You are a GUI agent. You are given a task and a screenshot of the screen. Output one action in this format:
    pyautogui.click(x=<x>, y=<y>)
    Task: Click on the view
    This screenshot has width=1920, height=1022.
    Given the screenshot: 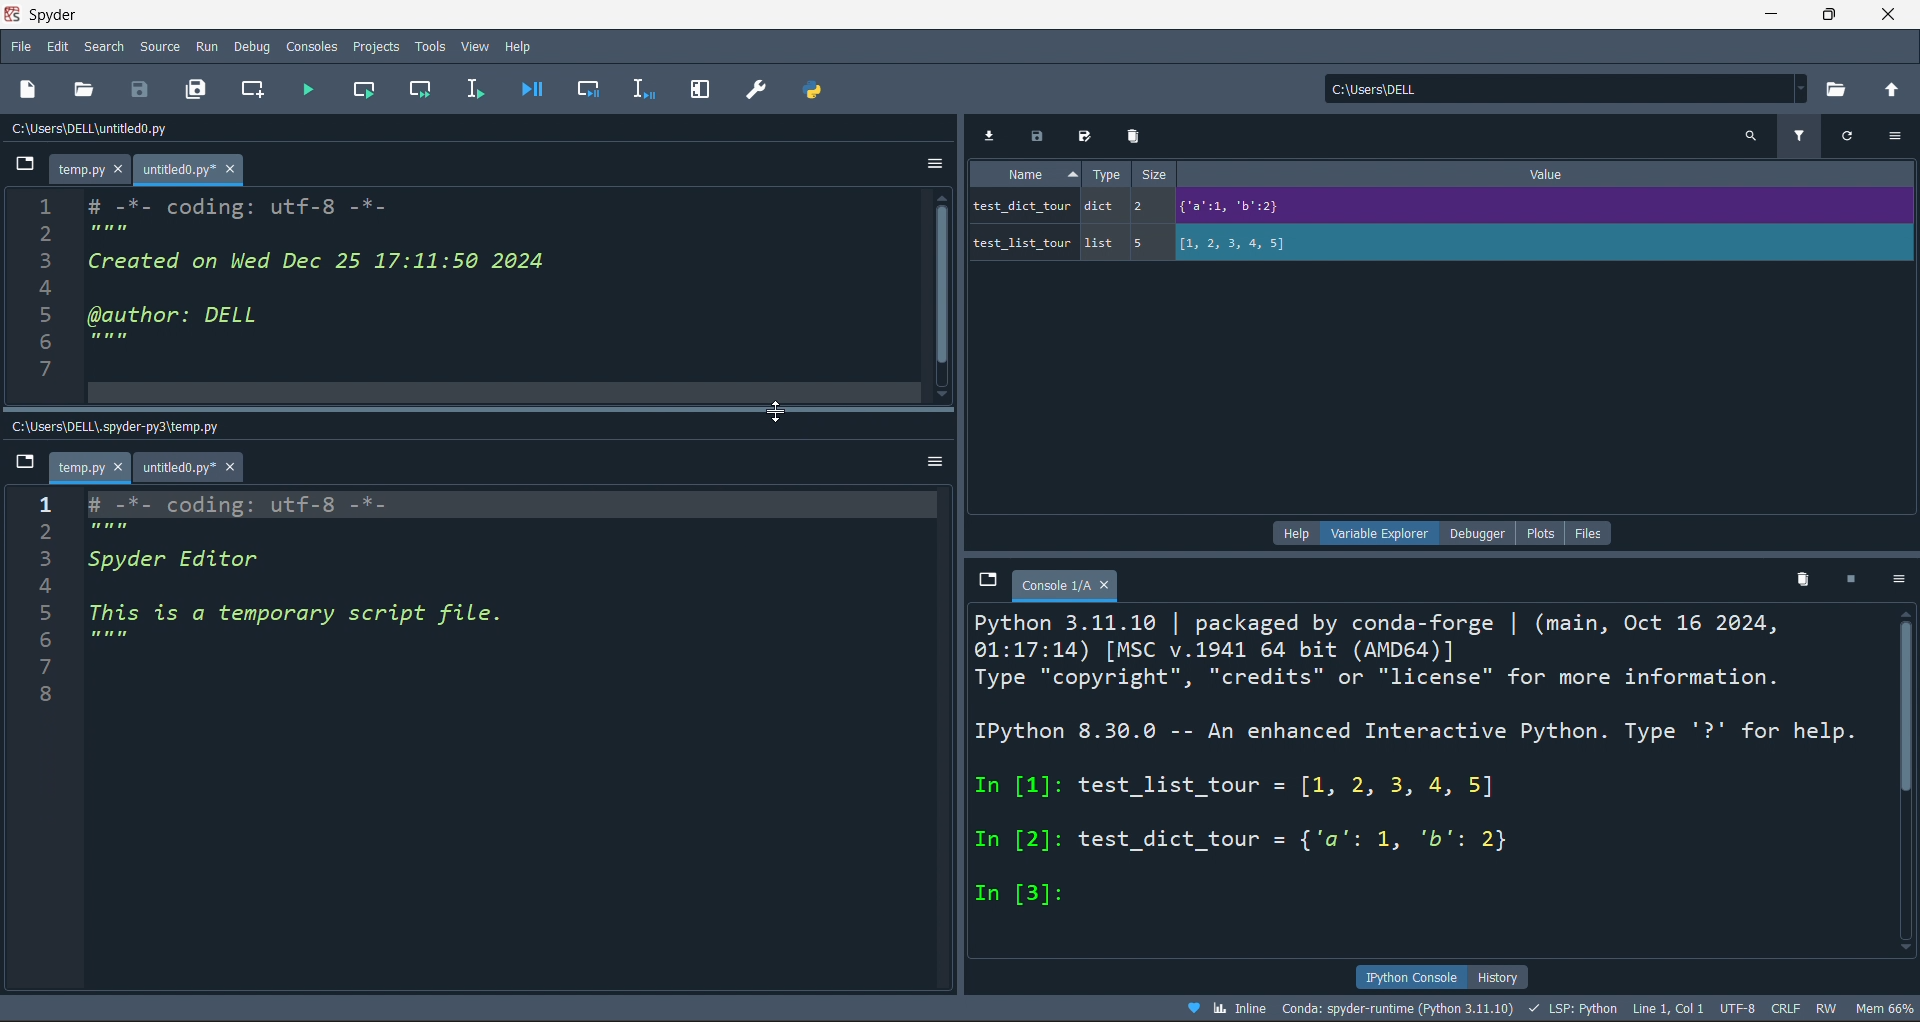 What is the action you would take?
    pyautogui.click(x=471, y=45)
    